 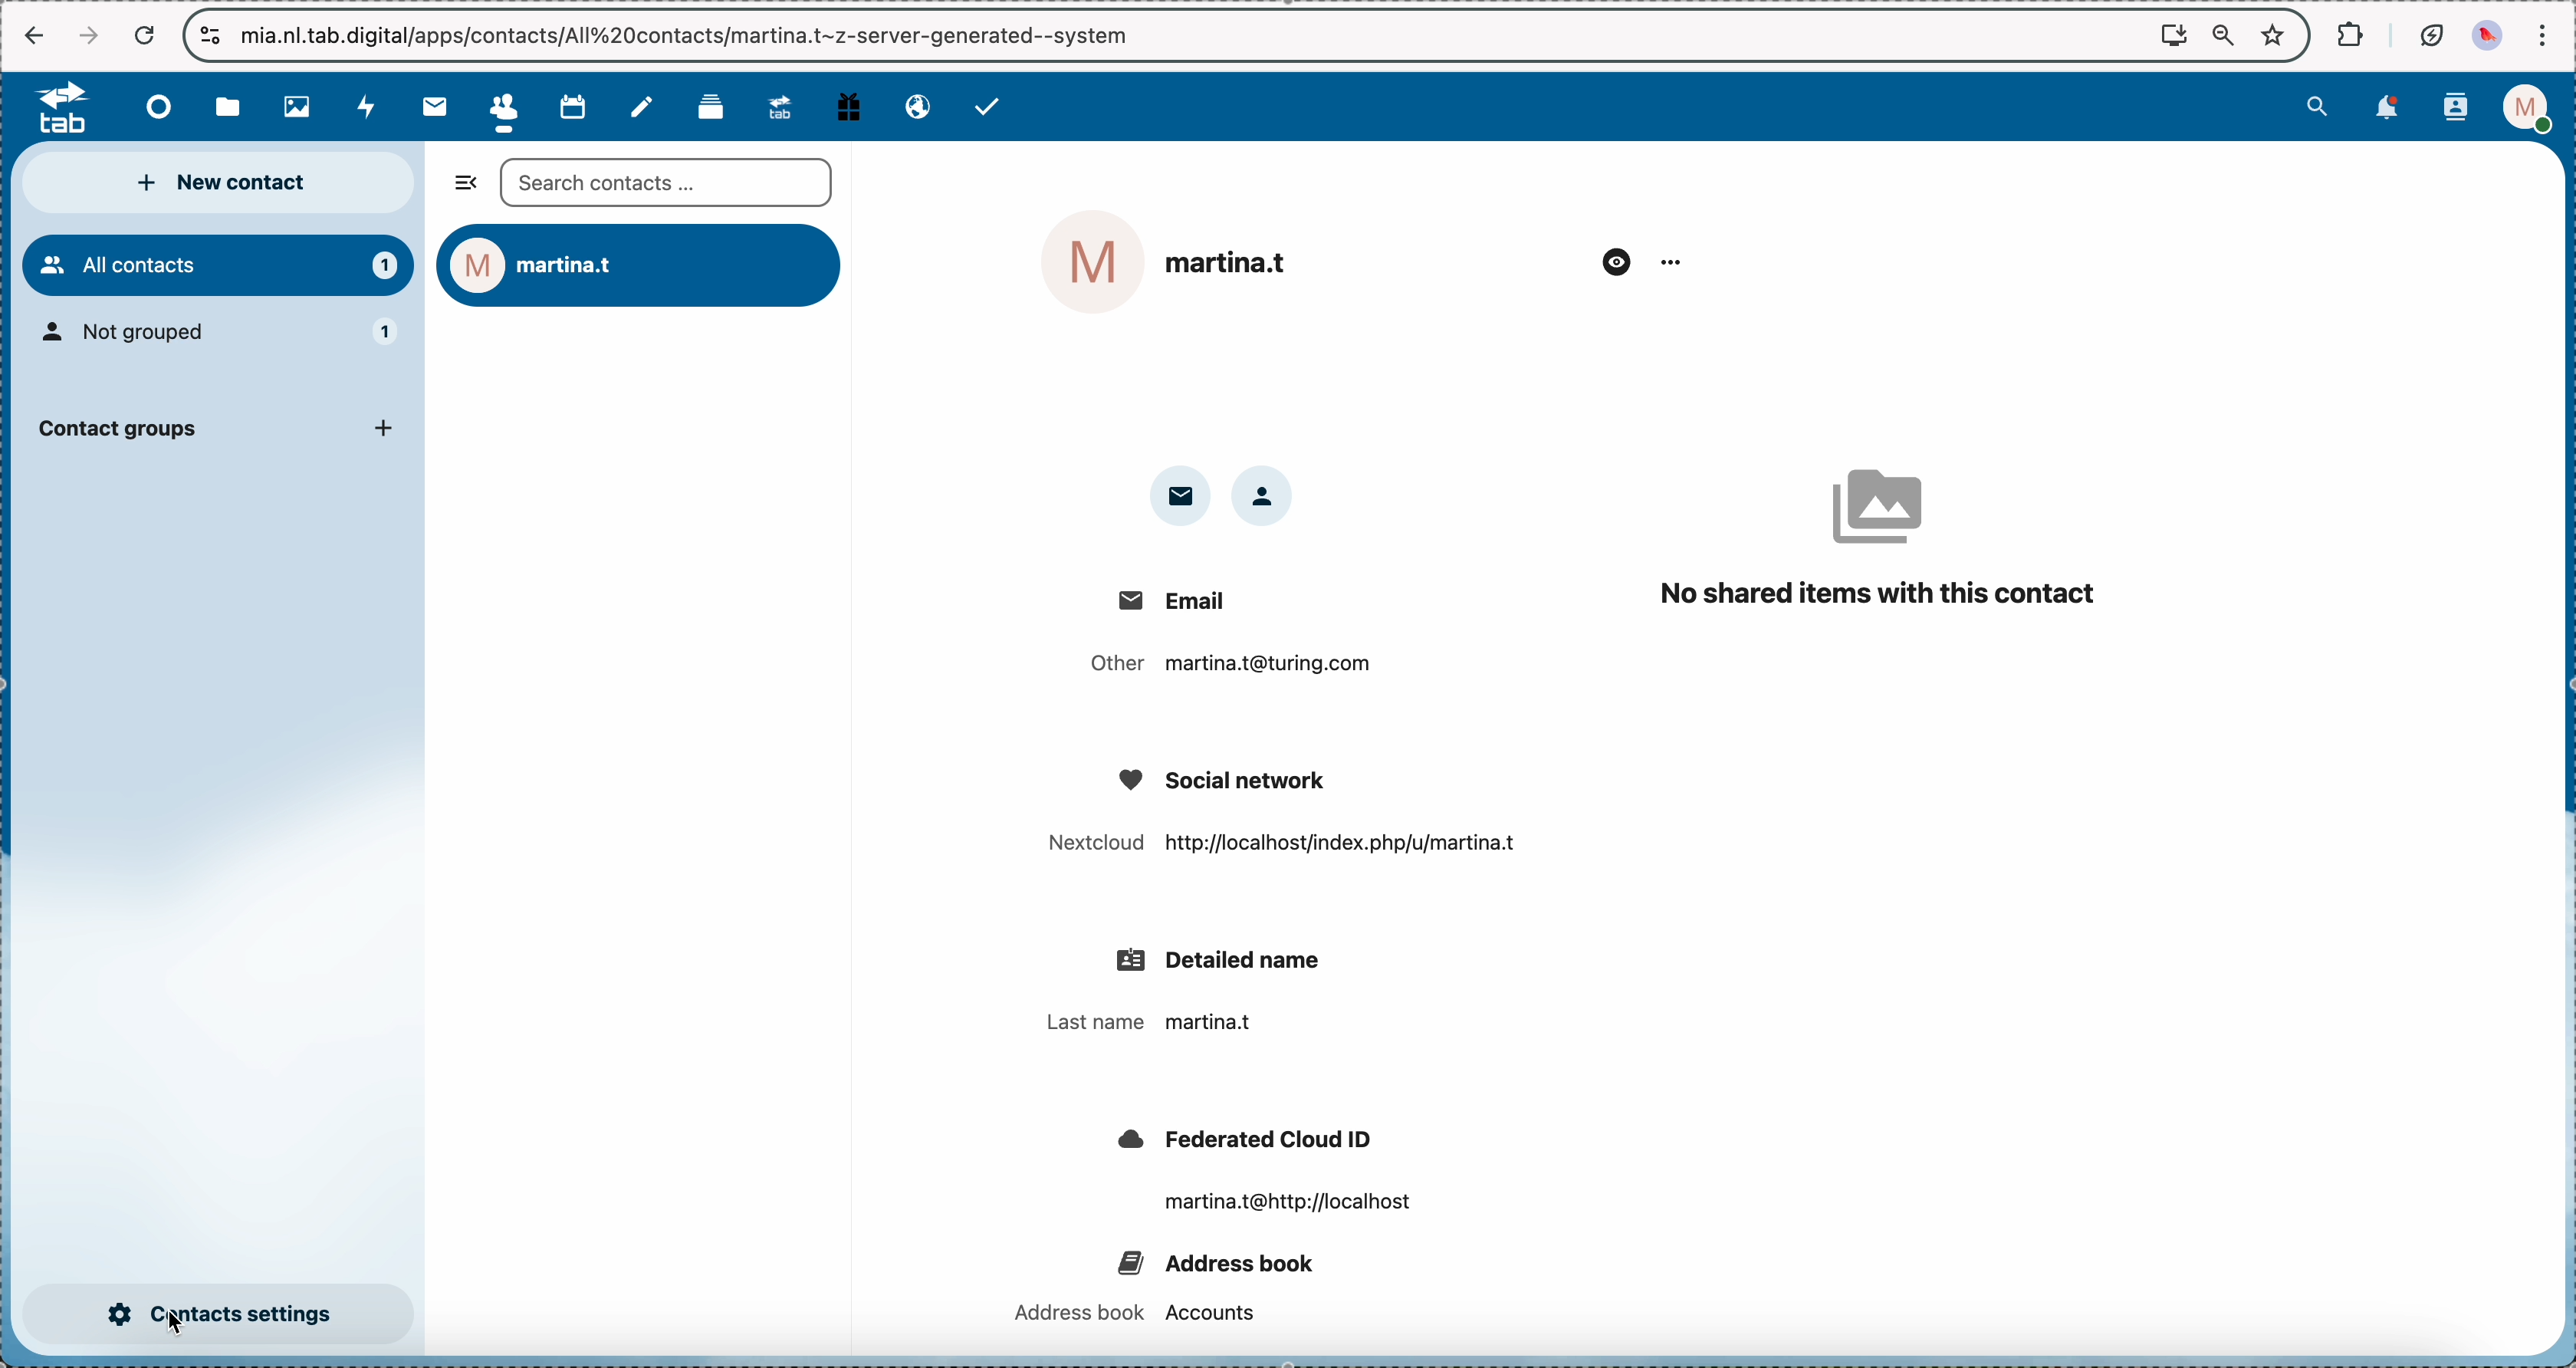 What do you see at coordinates (224, 185) in the screenshot?
I see `new contact` at bounding box center [224, 185].